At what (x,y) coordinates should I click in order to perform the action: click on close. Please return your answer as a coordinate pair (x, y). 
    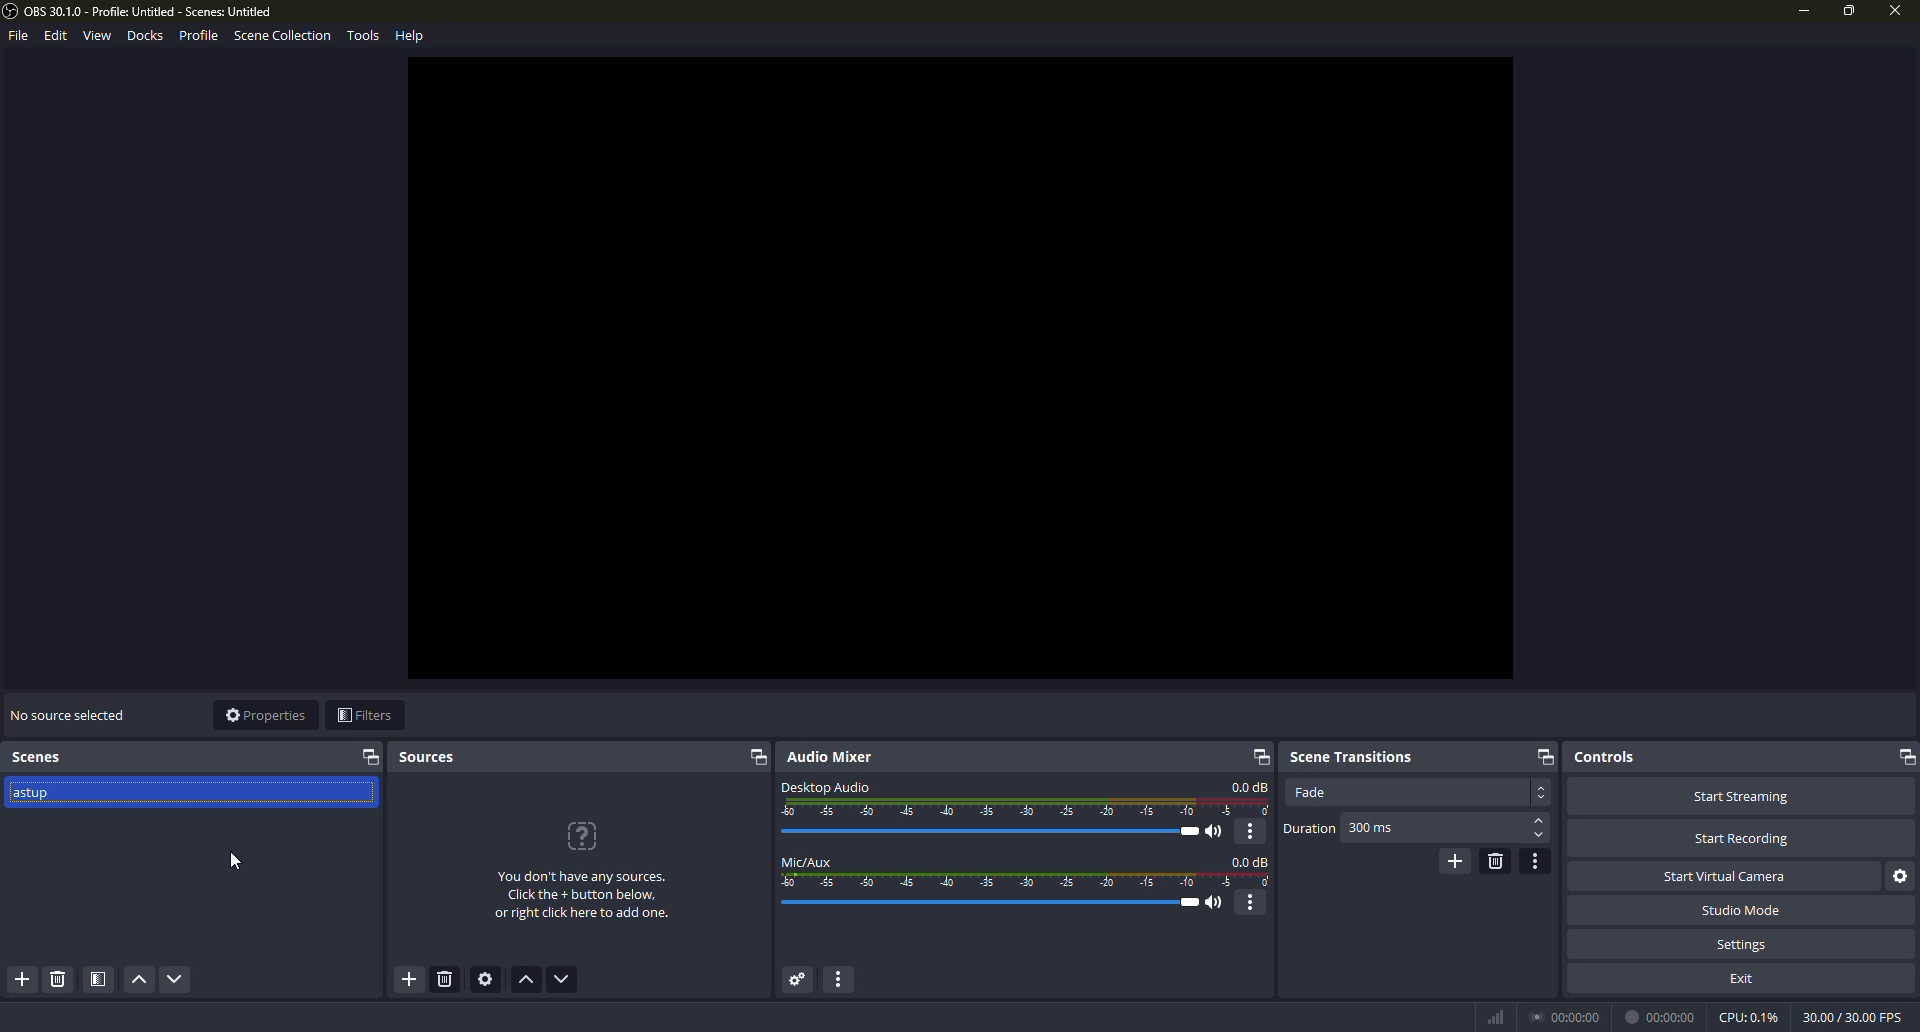
    Looking at the image, I should click on (1892, 13).